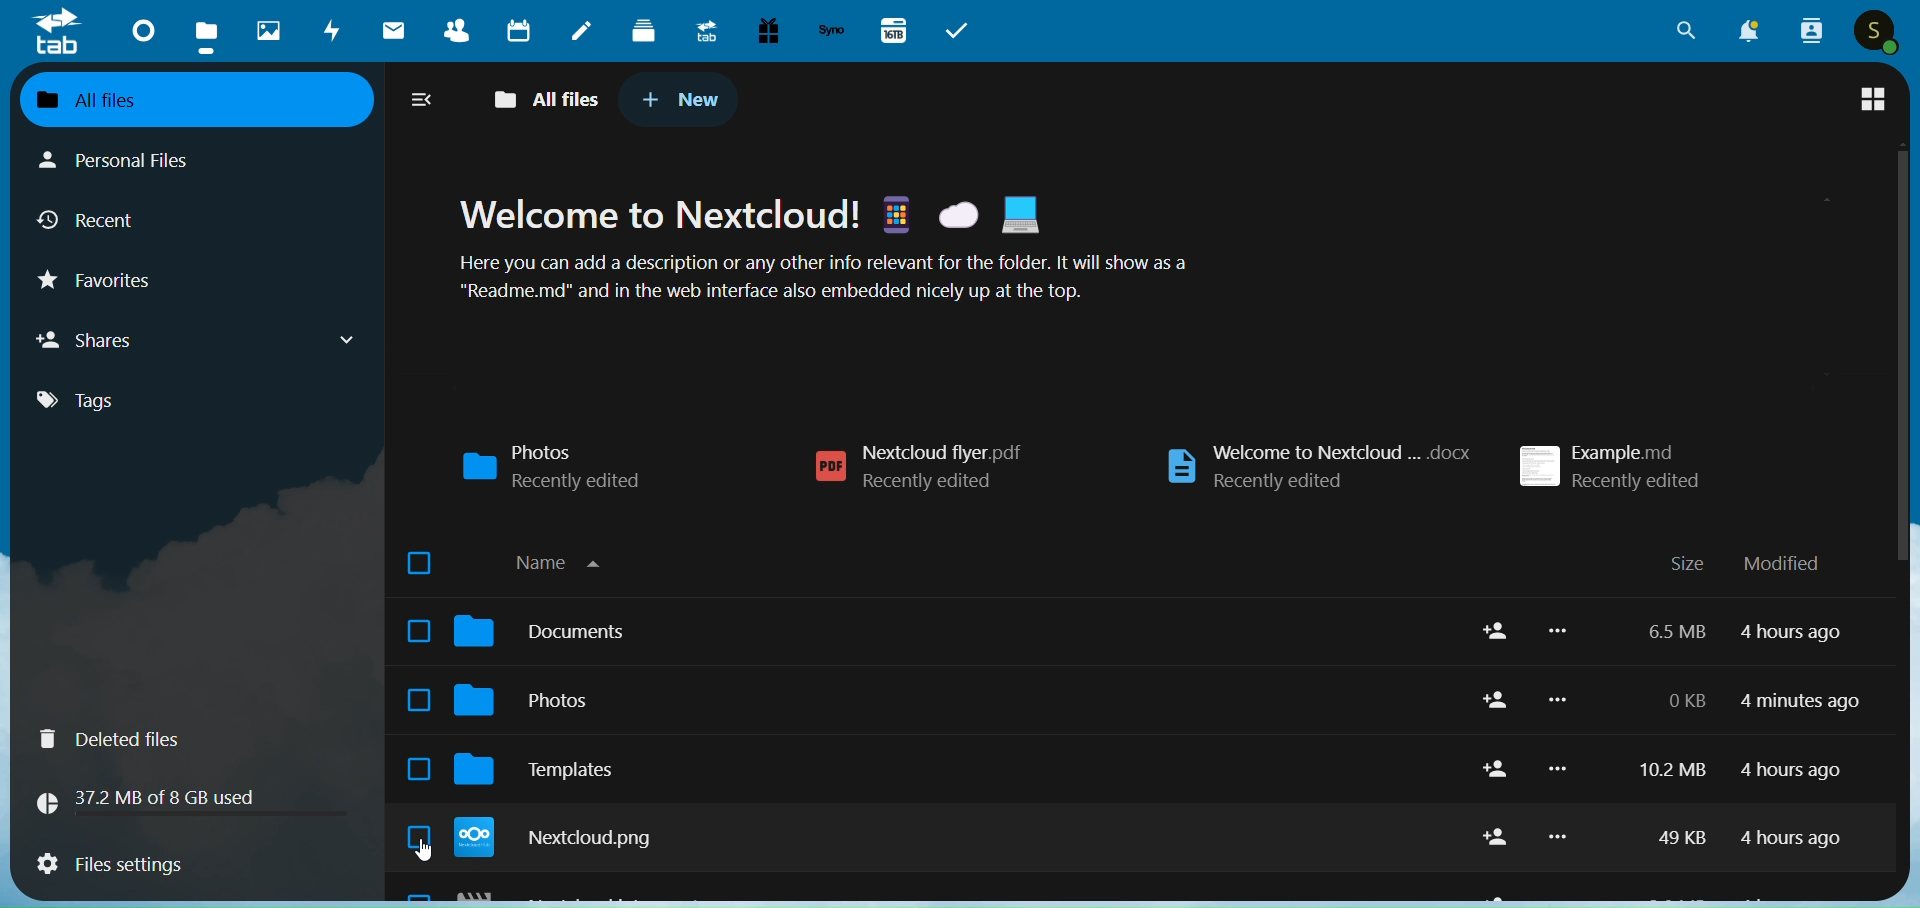 The width and height of the screenshot is (1920, 908). I want to click on Cursor, so click(423, 850).